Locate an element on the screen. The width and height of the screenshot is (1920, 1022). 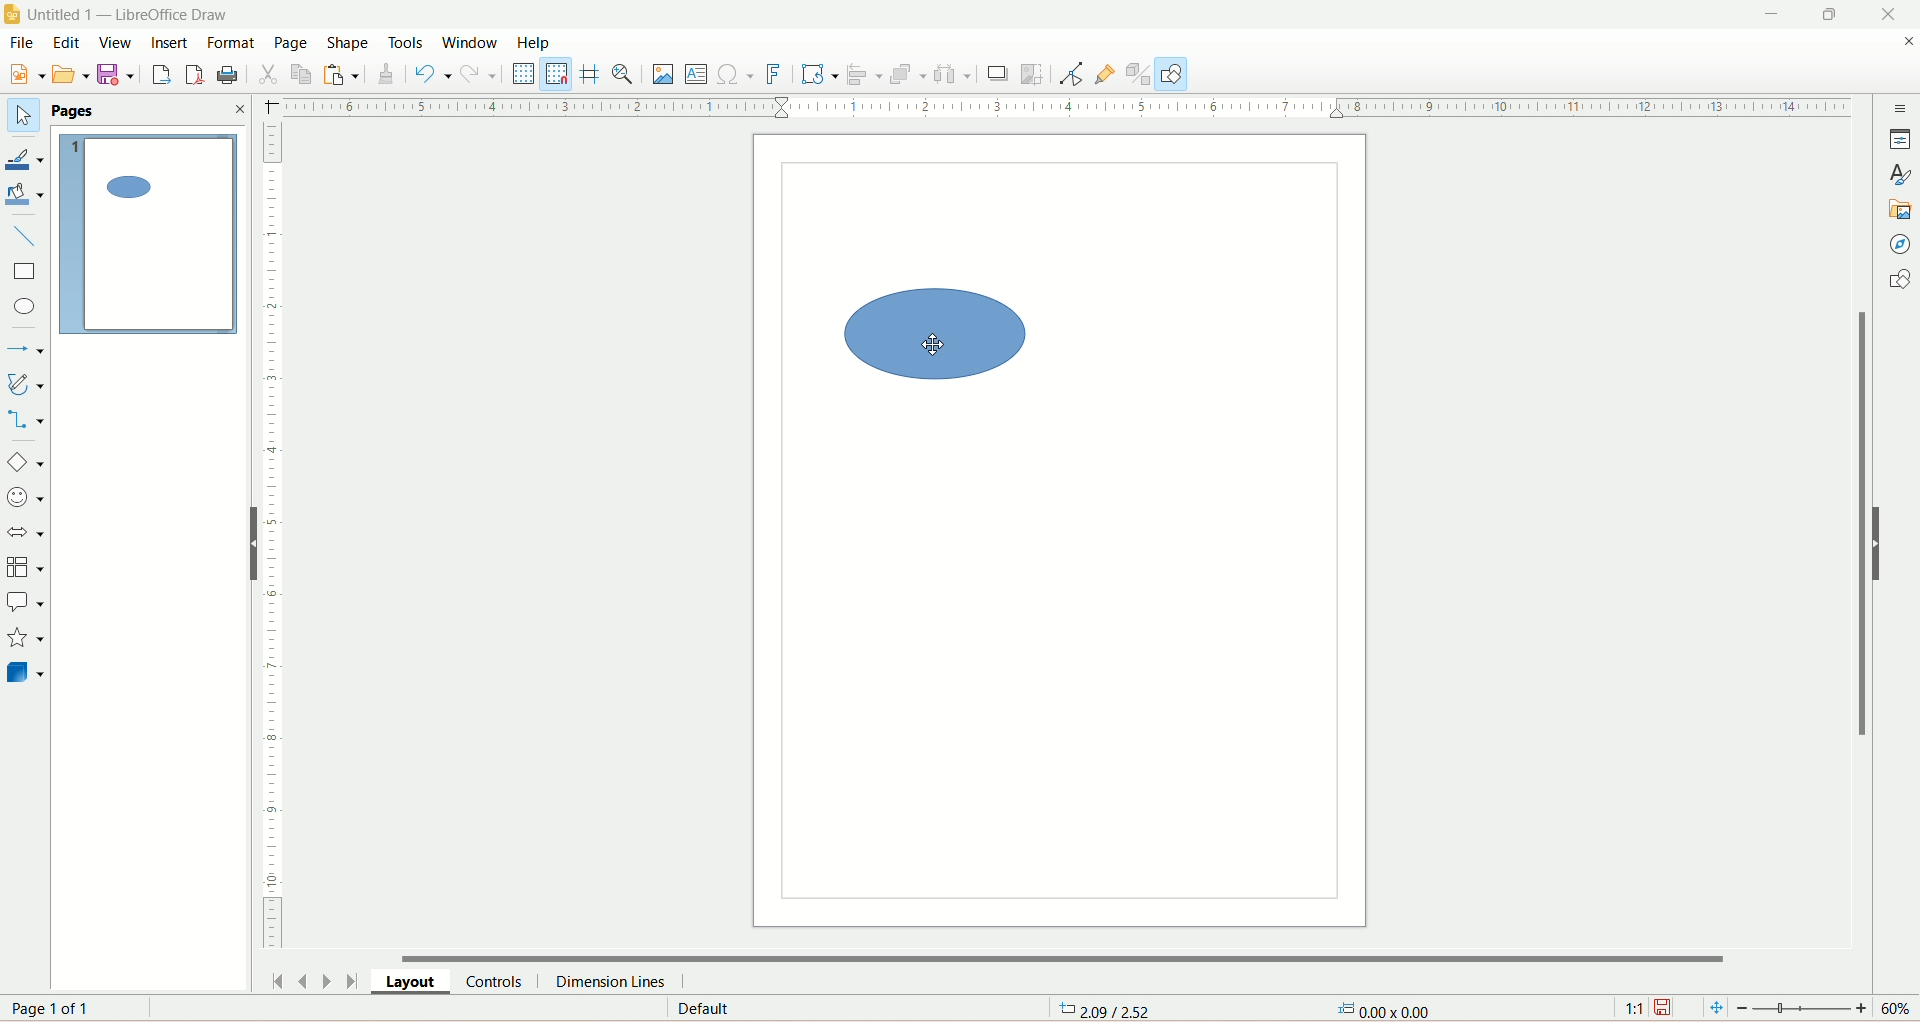
layout is located at coordinates (415, 980).